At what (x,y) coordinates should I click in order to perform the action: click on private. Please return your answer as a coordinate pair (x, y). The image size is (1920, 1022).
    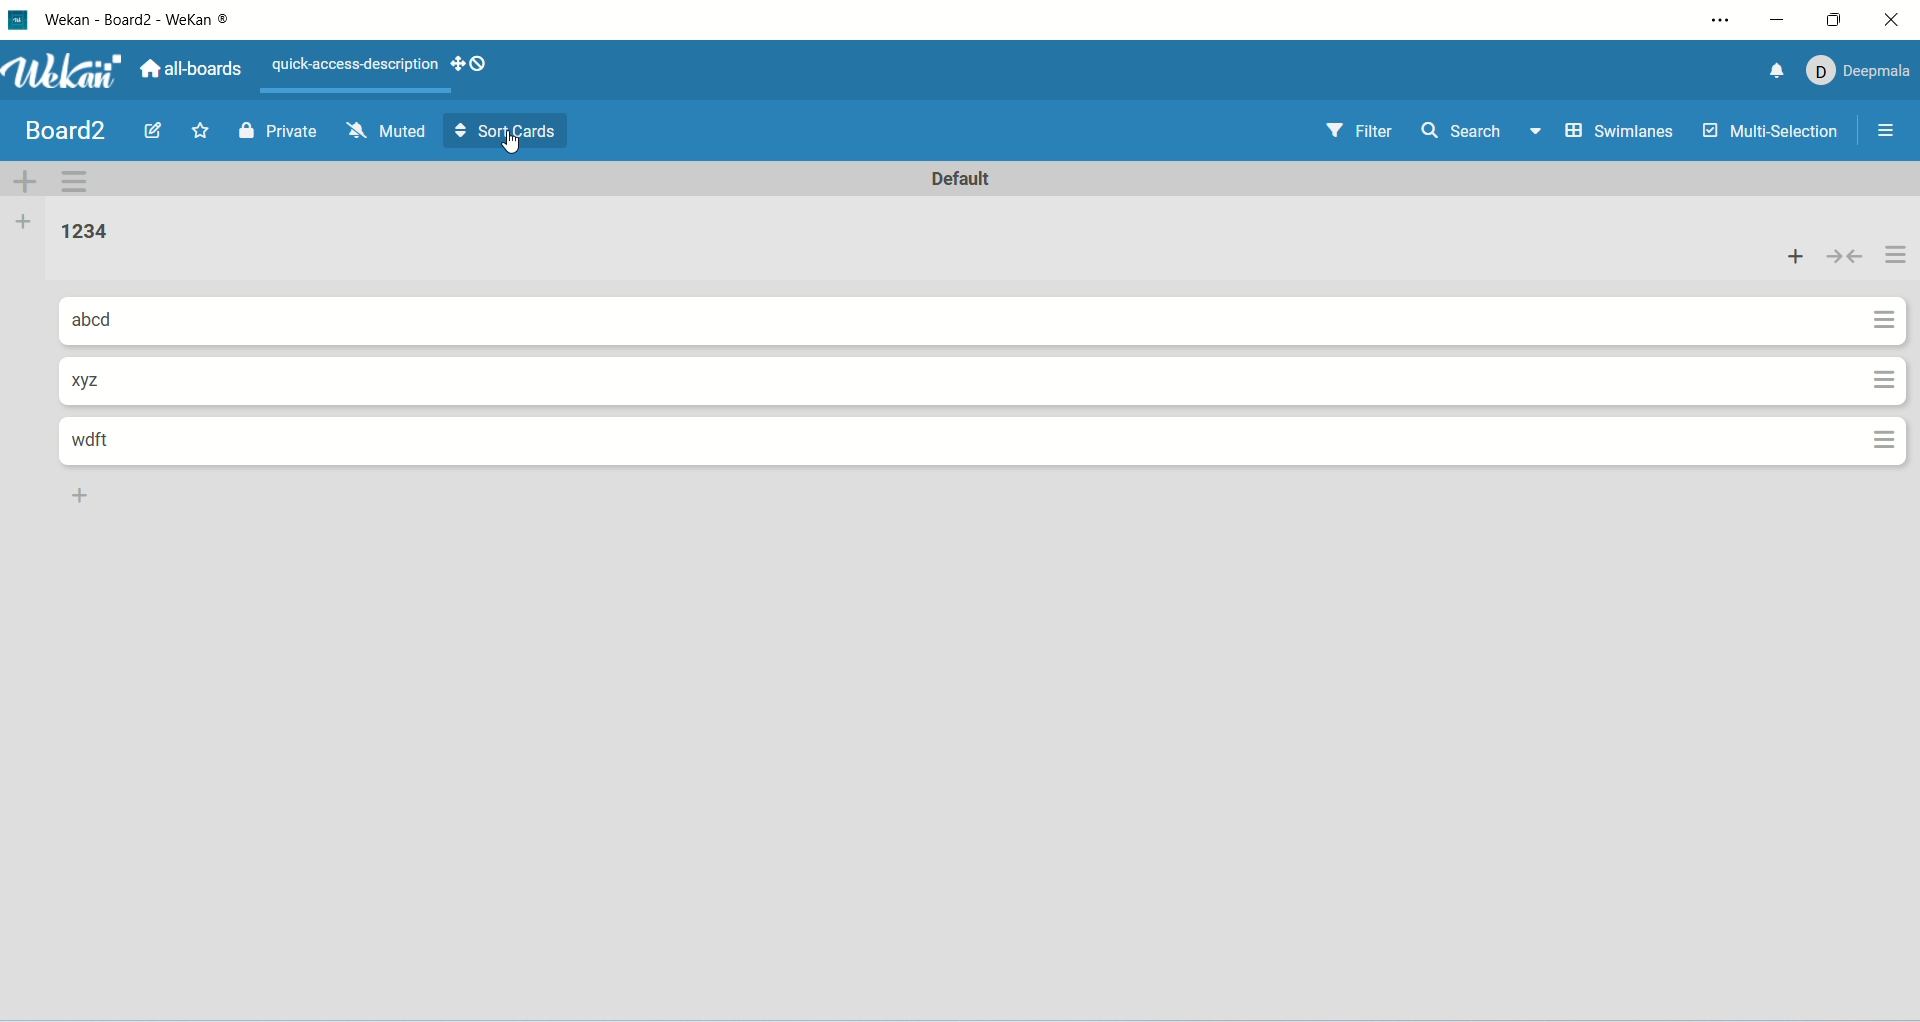
    Looking at the image, I should click on (278, 133).